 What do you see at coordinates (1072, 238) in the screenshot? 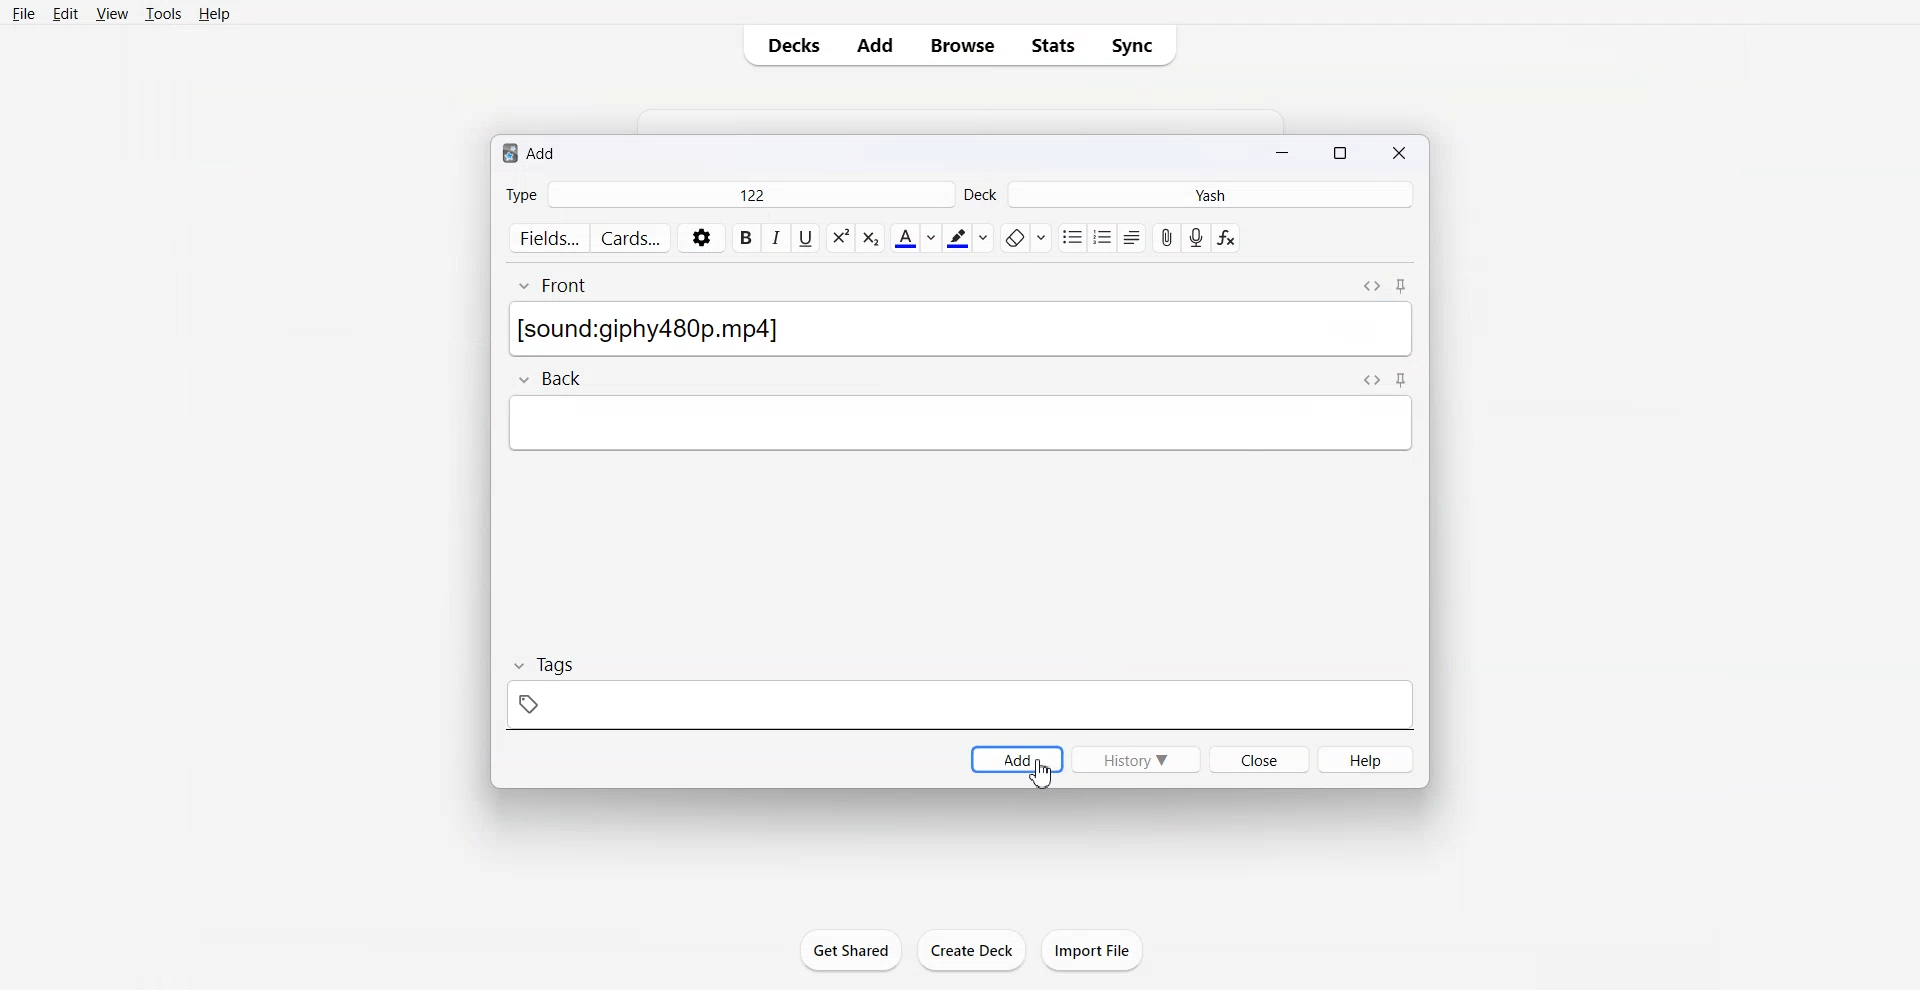
I see `Unordered list` at bounding box center [1072, 238].